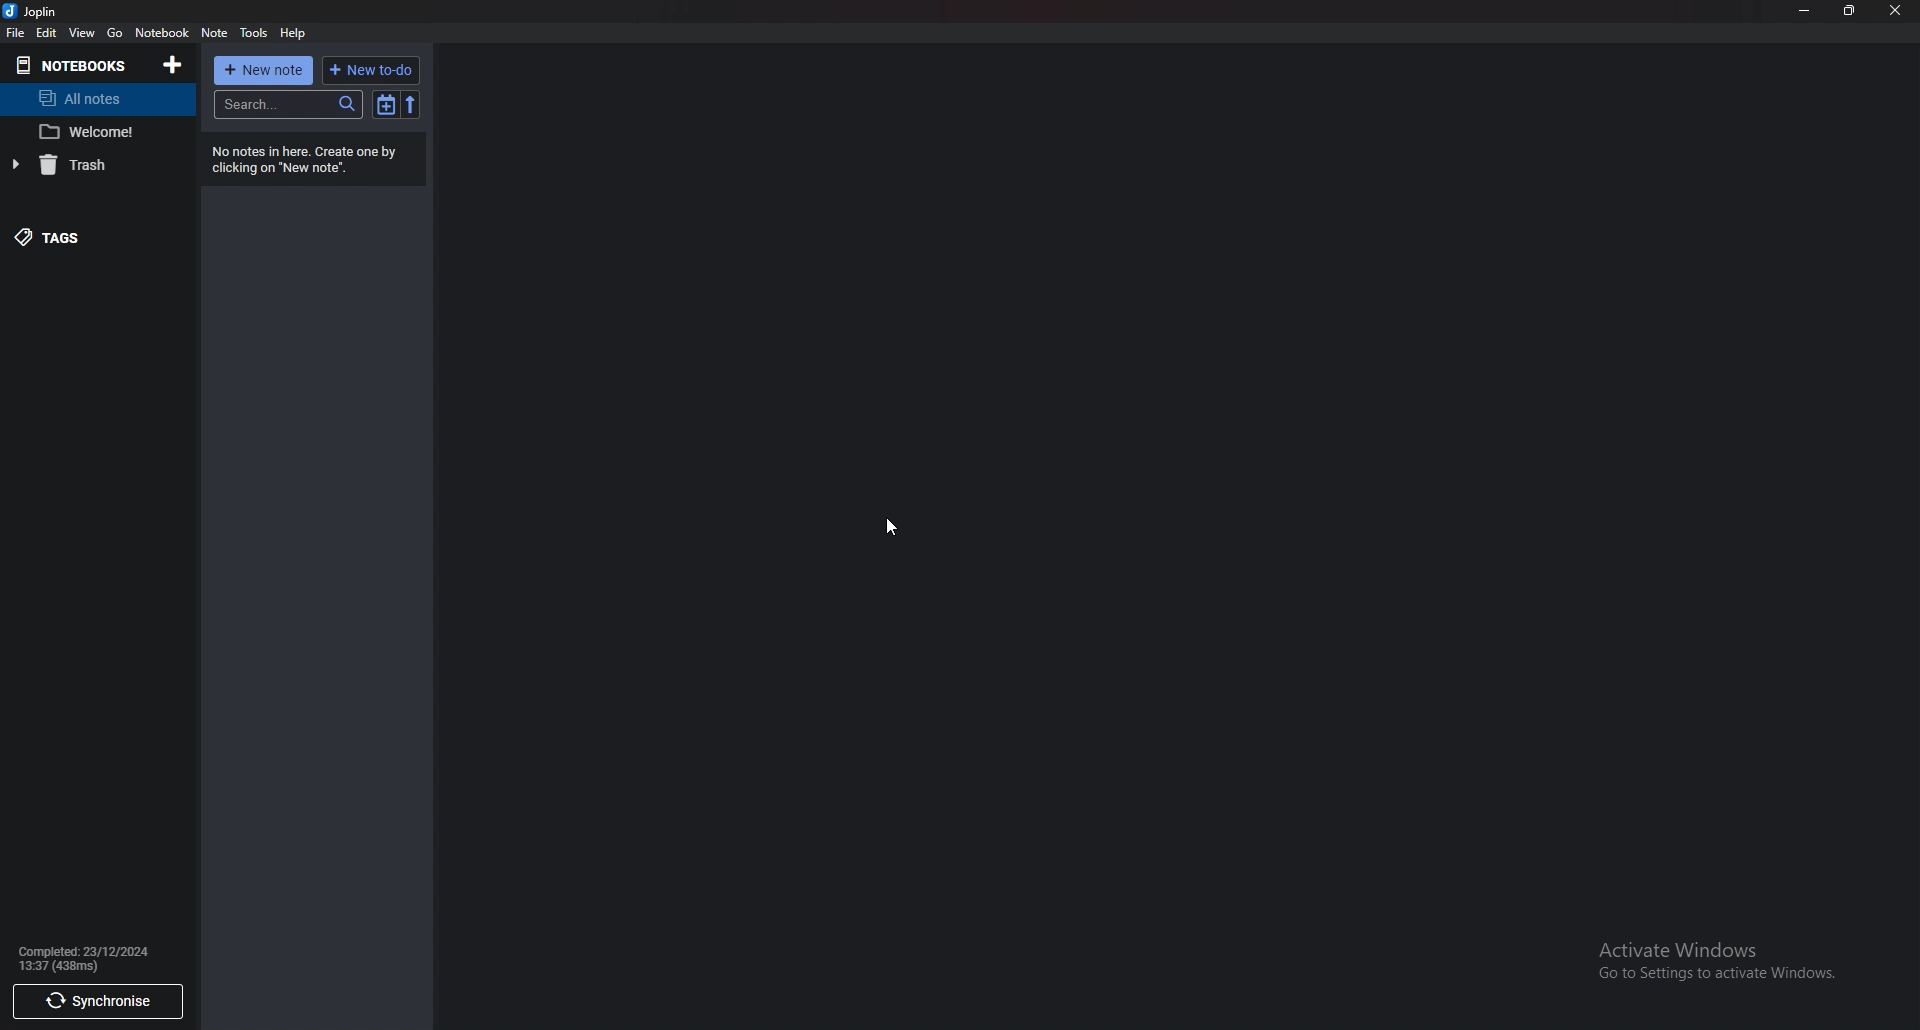 The height and width of the screenshot is (1030, 1920). Describe the element at coordinates (411, 104) in the screenshot. I see `Reverse sort order` at that location.